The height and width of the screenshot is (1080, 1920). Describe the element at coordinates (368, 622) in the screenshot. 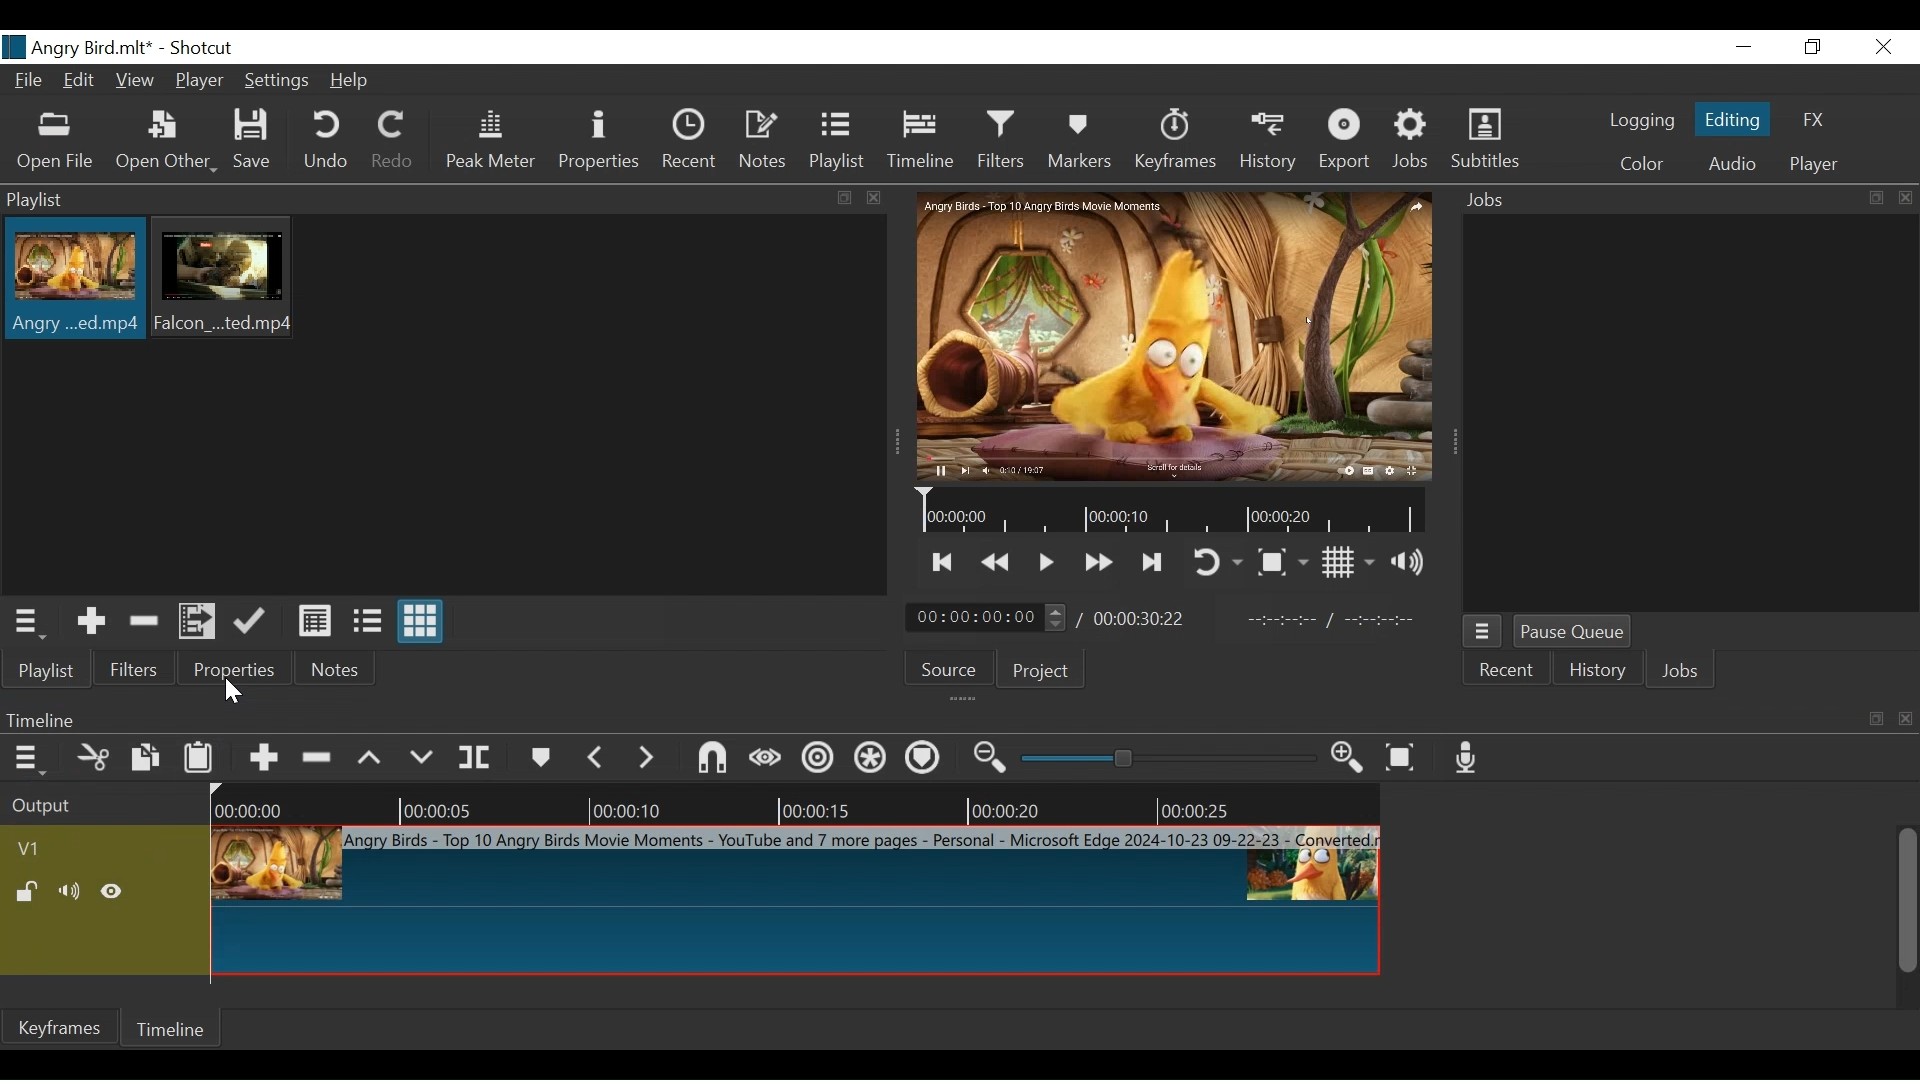

I see `View as files` at that location.